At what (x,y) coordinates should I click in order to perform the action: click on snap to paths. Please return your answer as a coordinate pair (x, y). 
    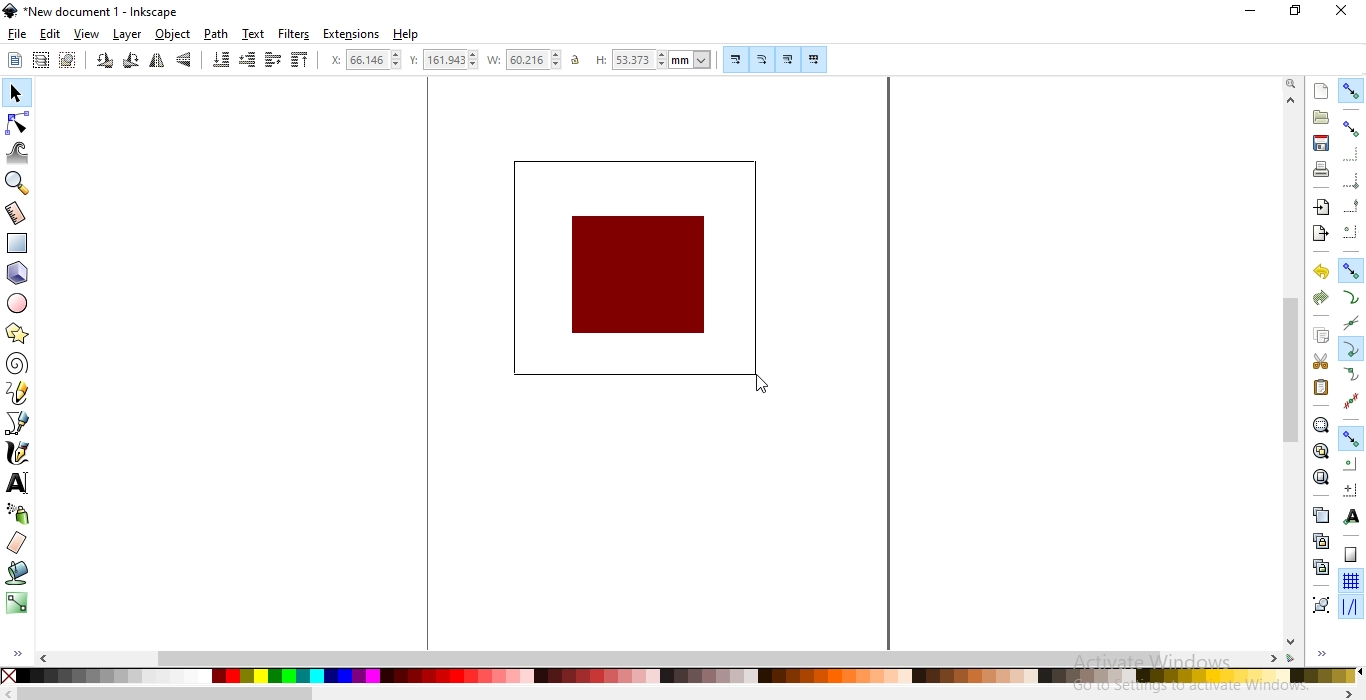
    Looking at the image, I should click on (1352, 297).